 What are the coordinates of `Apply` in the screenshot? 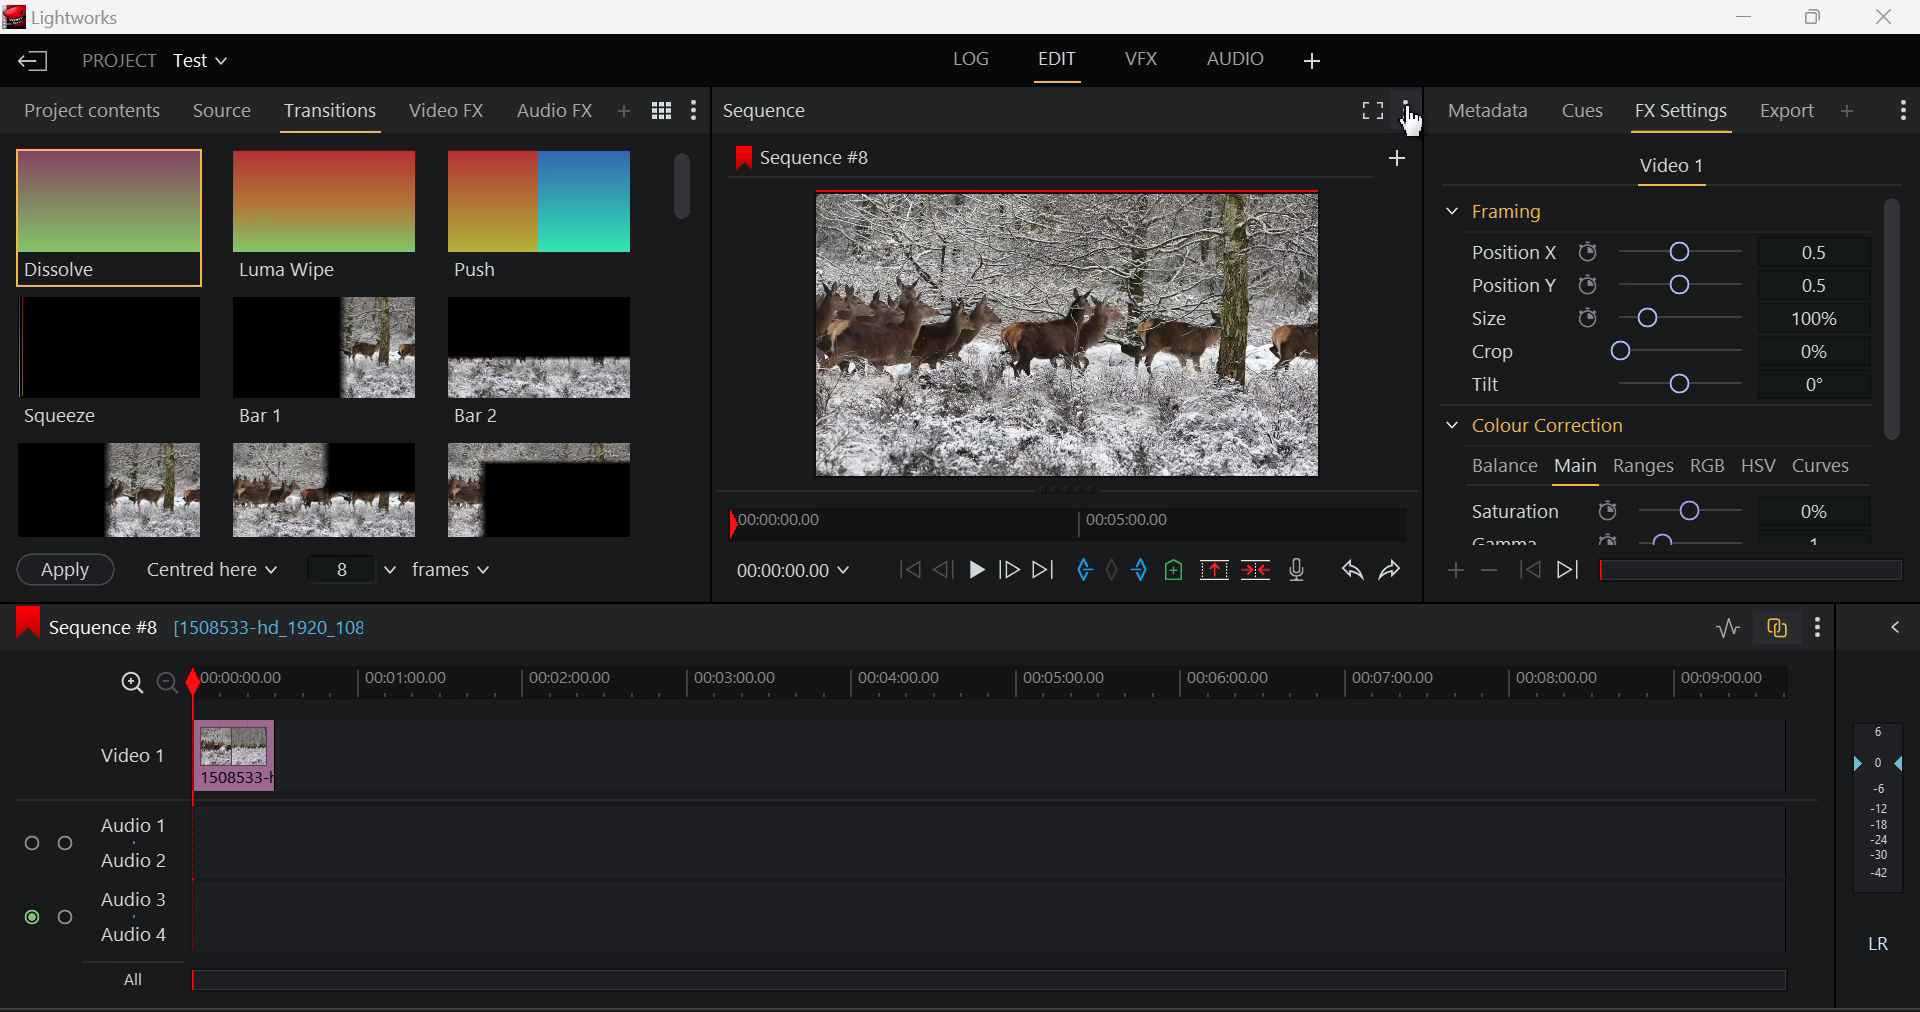 It's located at (65, 567).